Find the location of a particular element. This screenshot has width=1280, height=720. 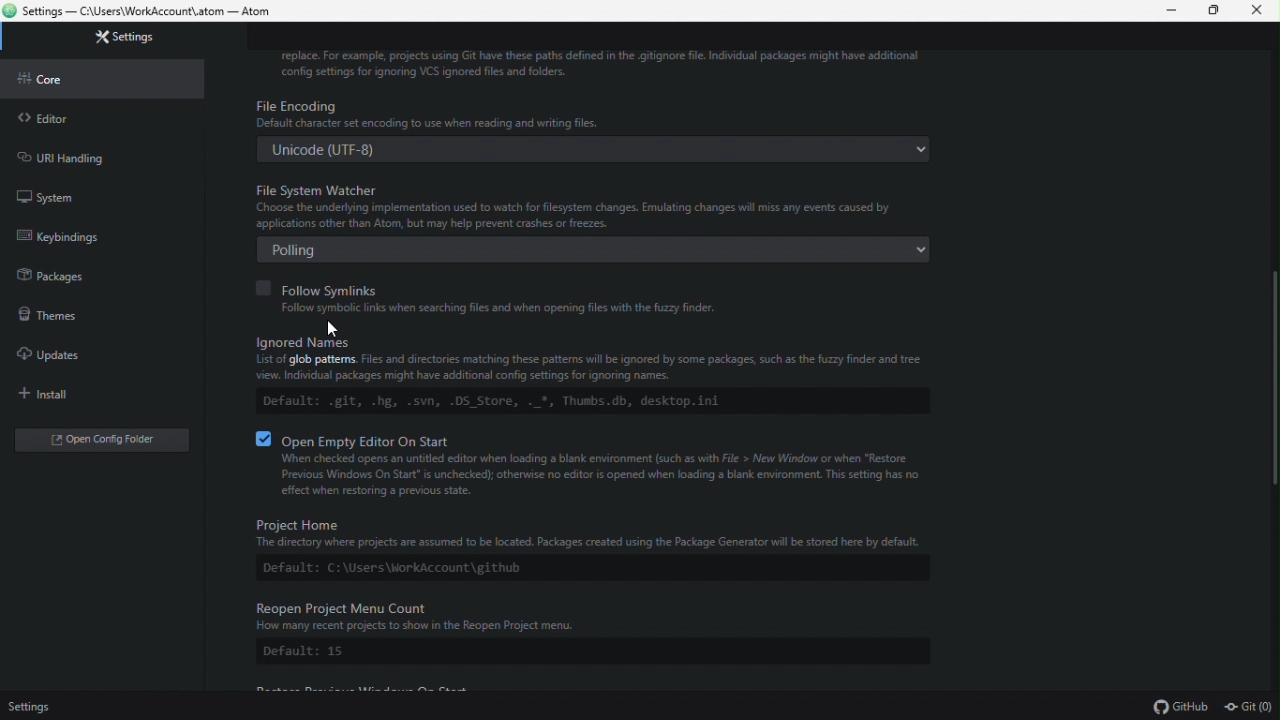

Ignored Names Files and directories matching these patterns will be ignored by some packages, such as the fuzzy finder and tree view. Individual packages might have additional config settings for ignoring names. is located at coordinates (592, 359).